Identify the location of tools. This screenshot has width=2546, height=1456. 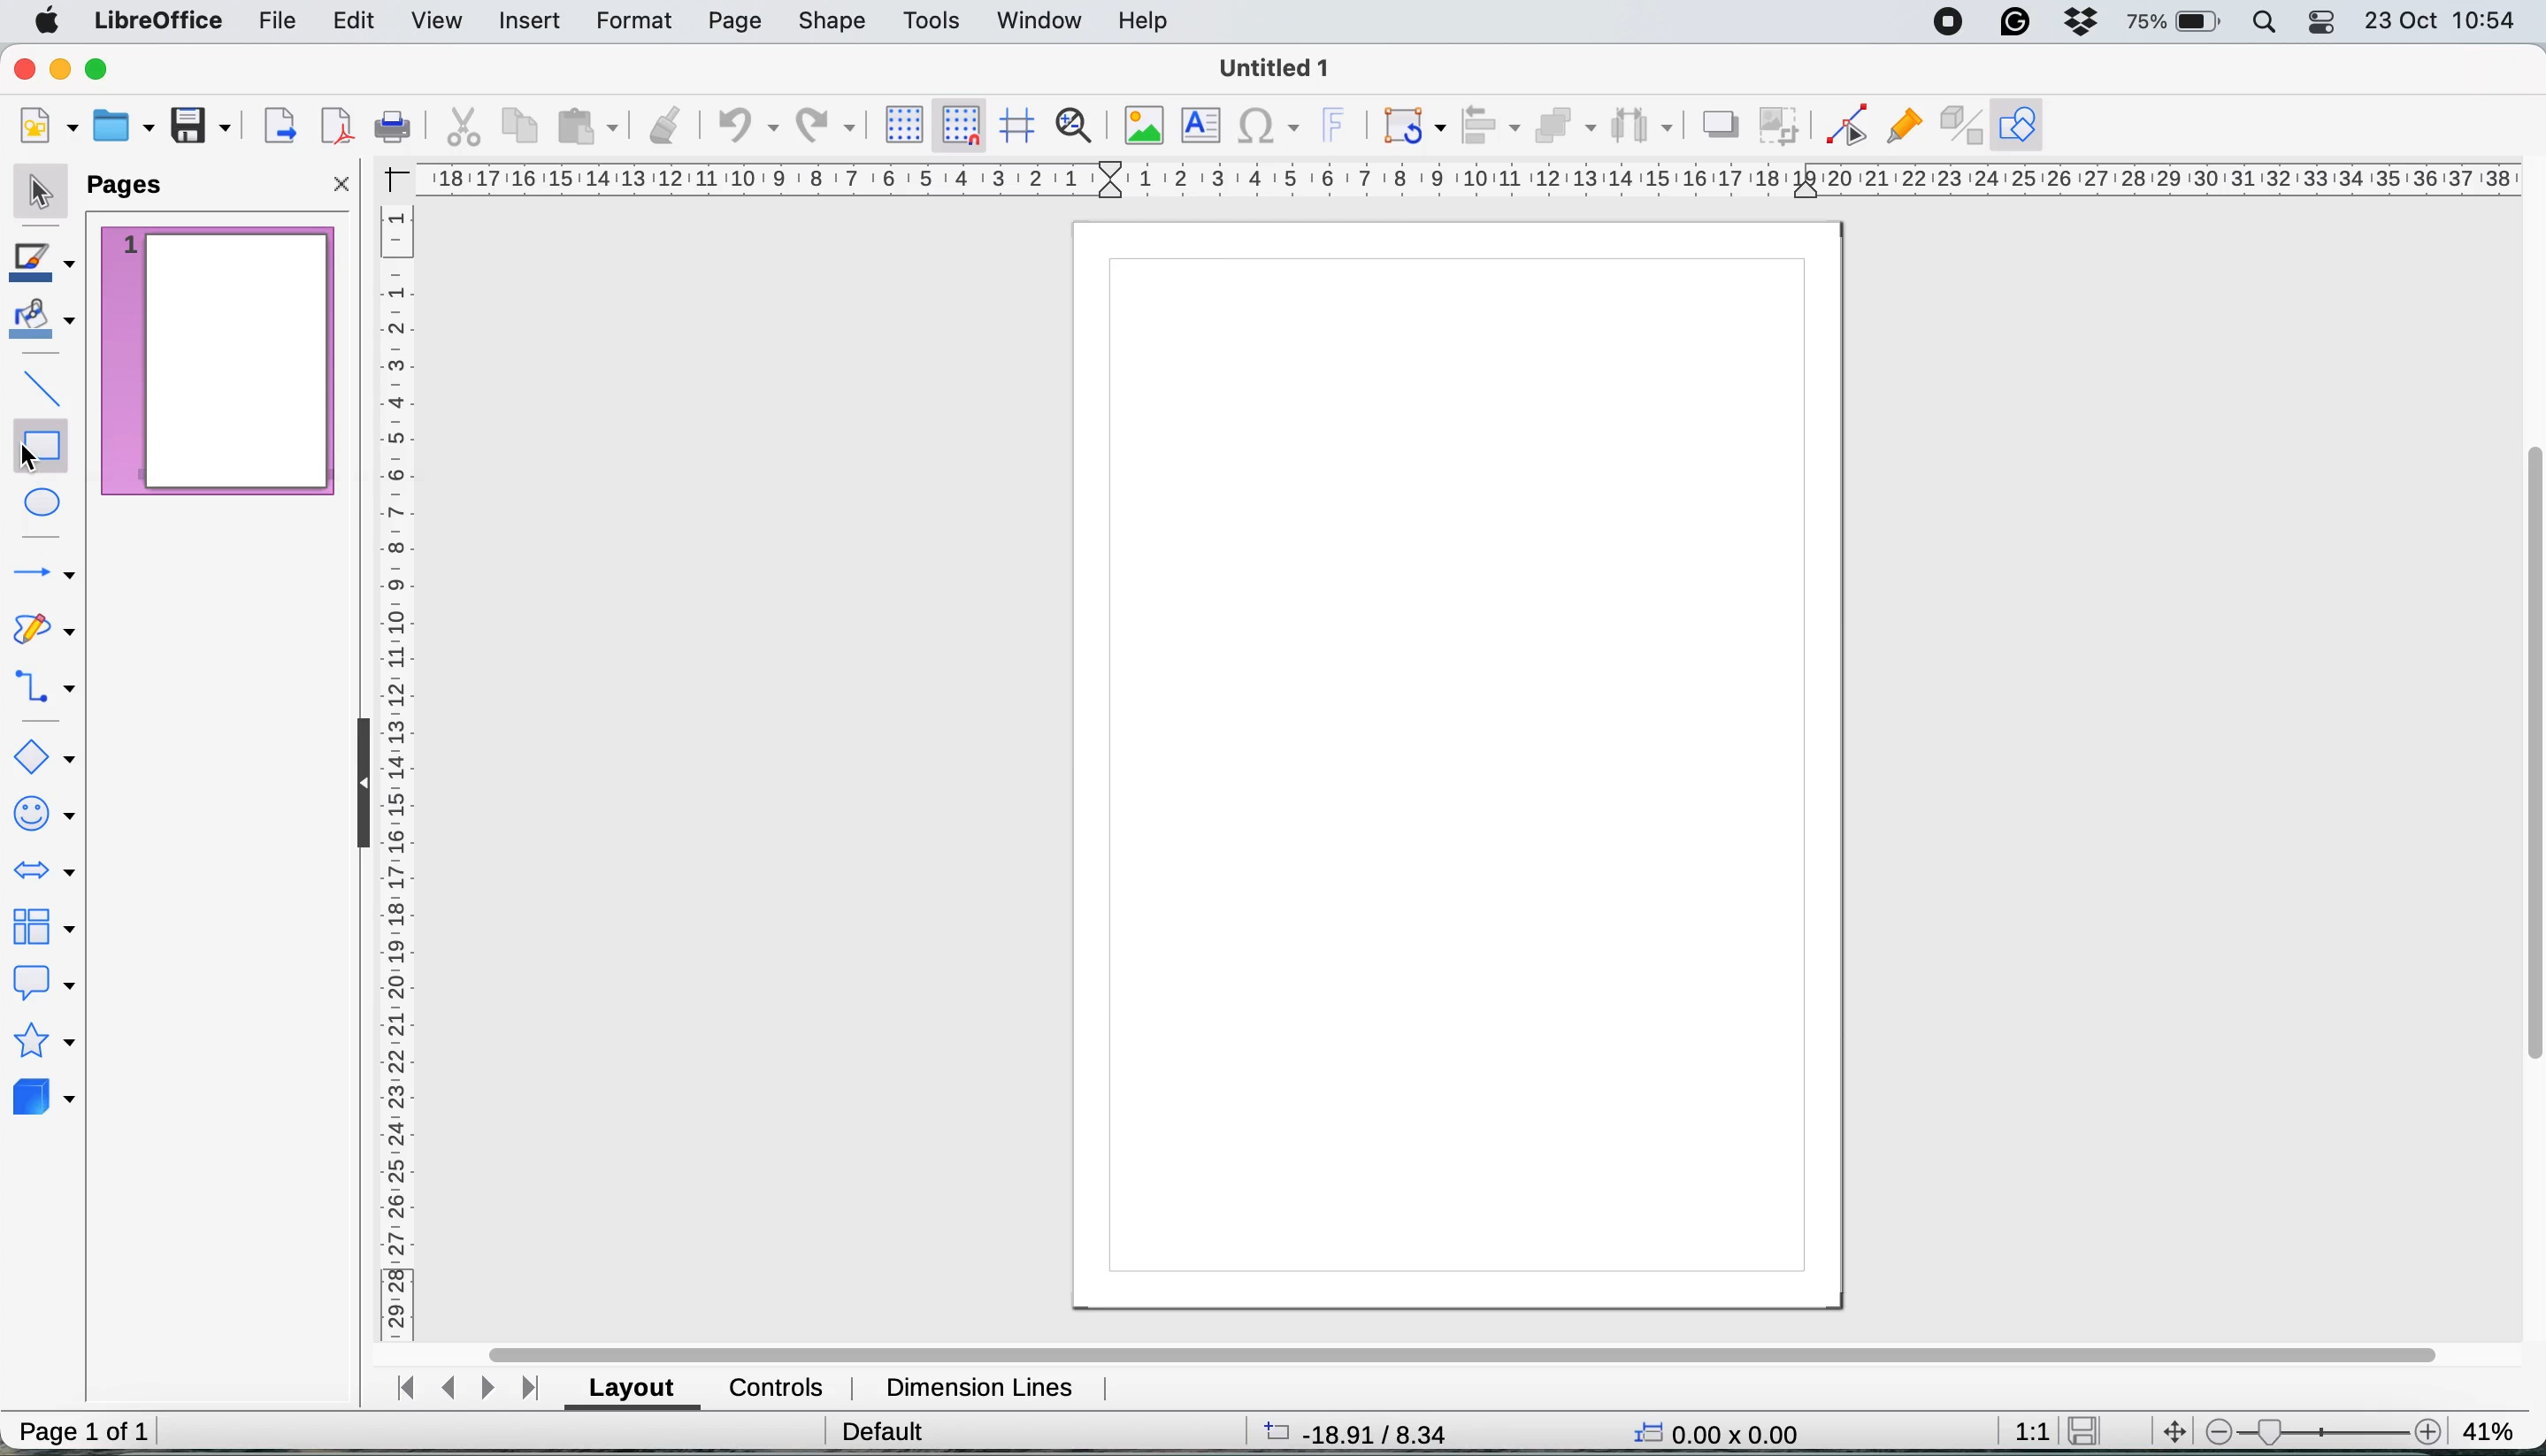
(933, 20).